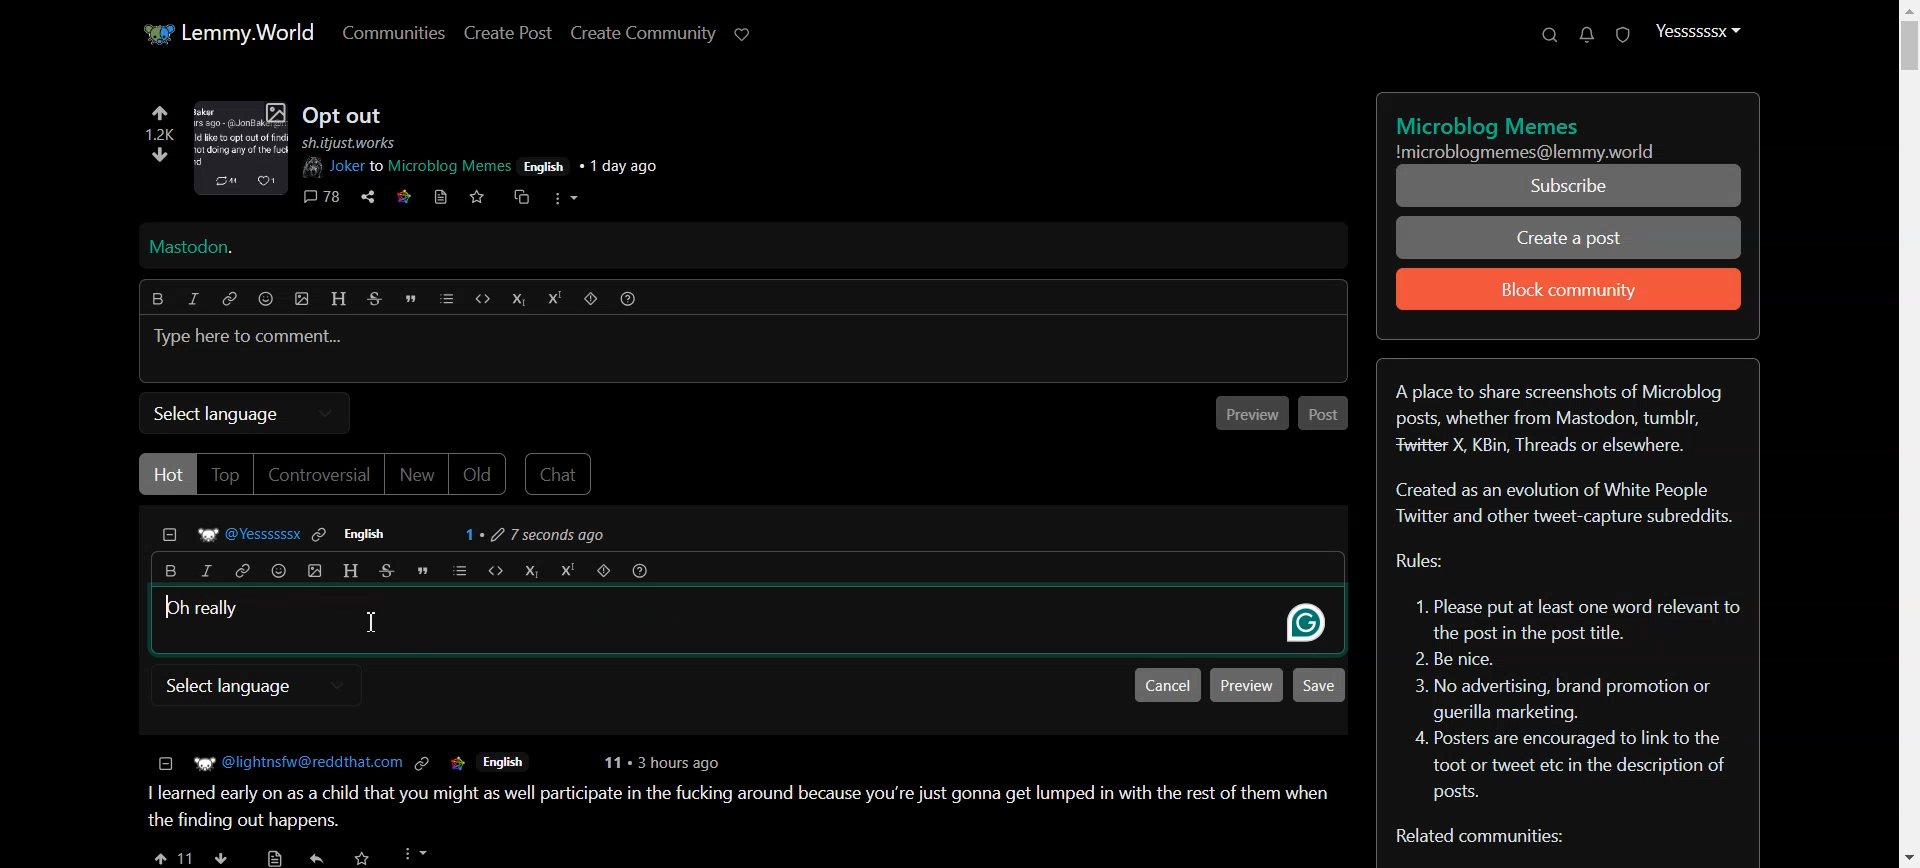 The height and width of the screenshot is (868, 1920). I want to click on Superscript, so click(555, 299).